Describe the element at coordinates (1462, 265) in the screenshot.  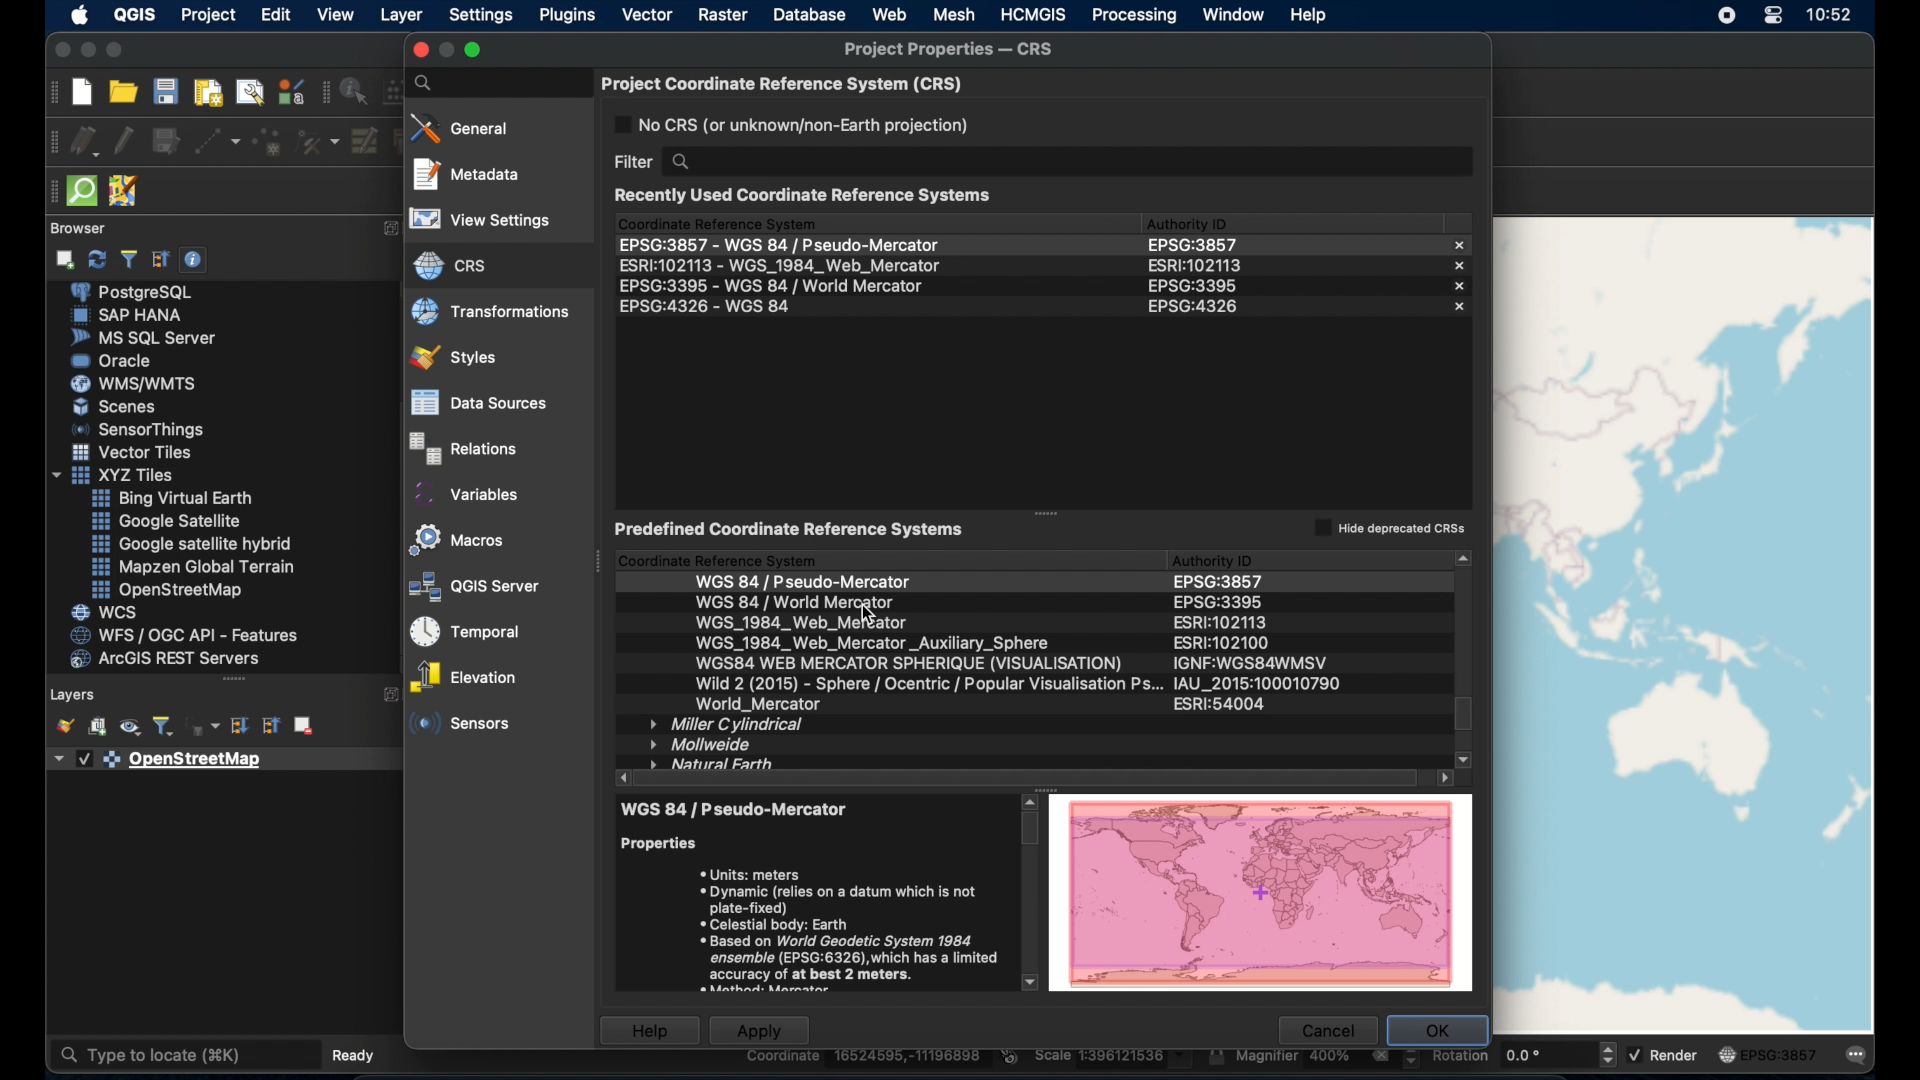
I see `close` at that location.